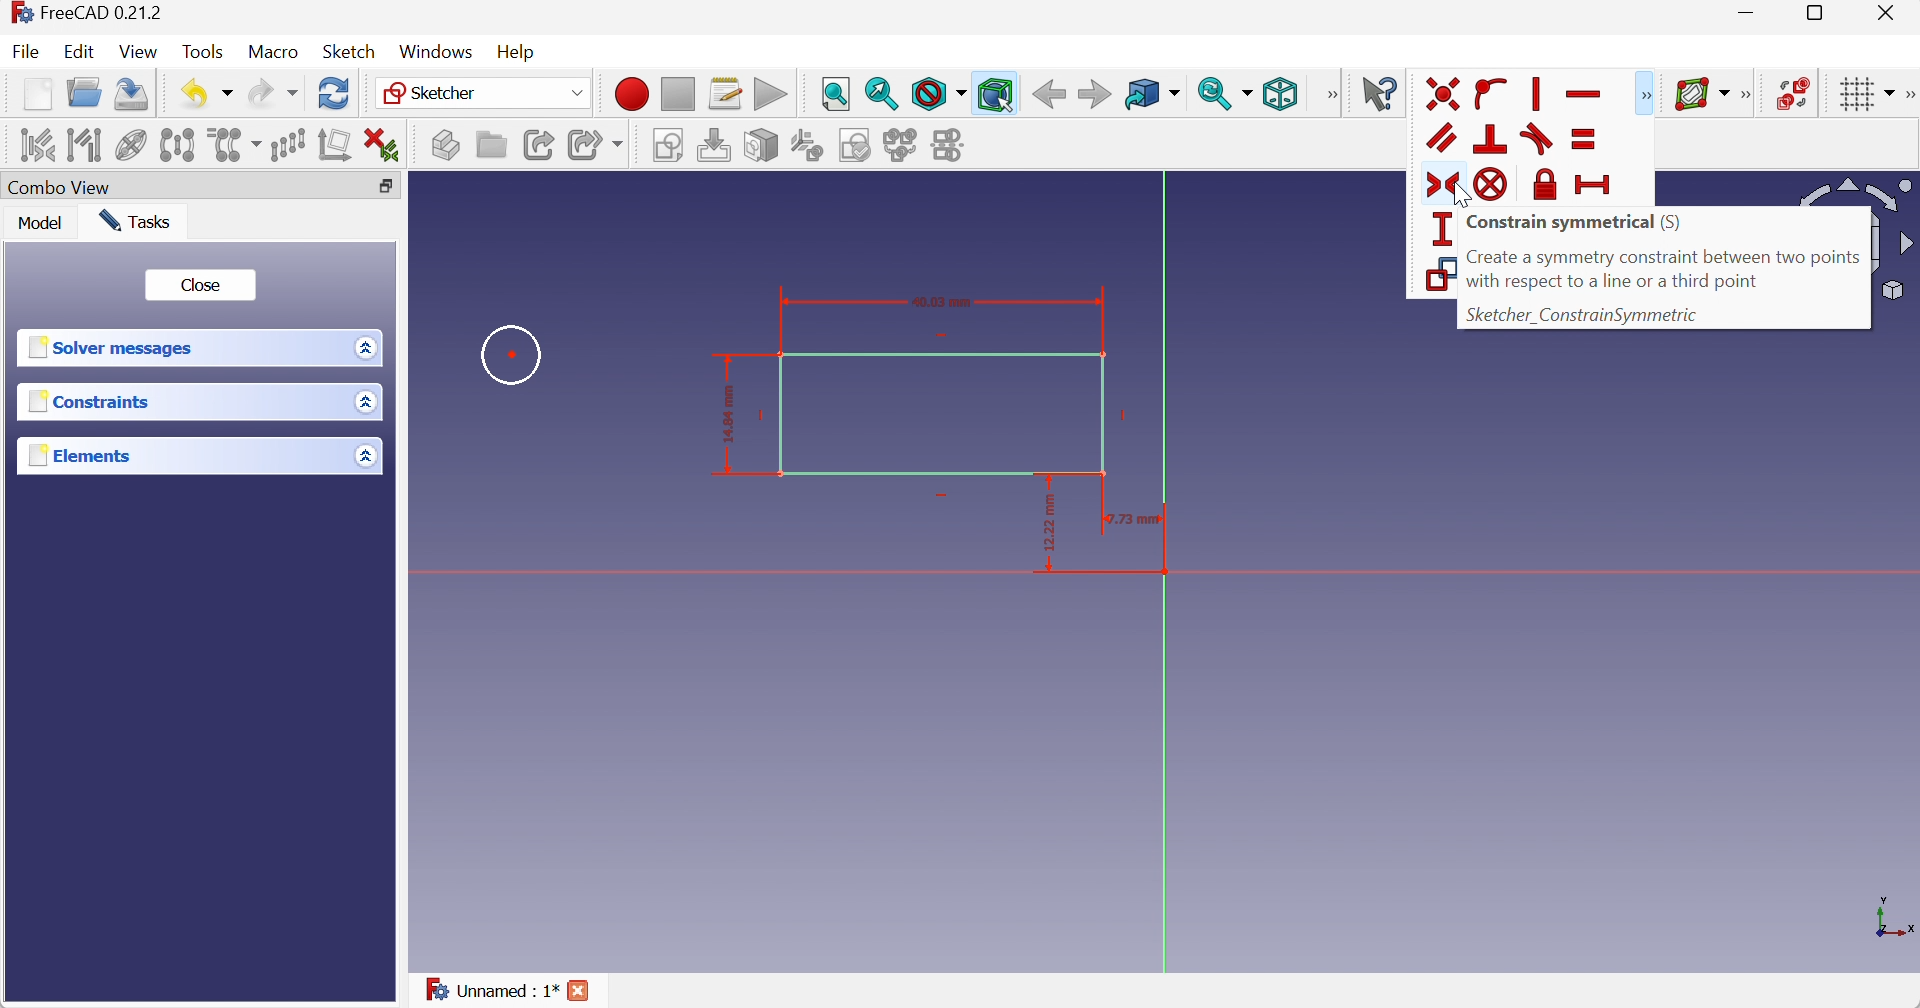  What do you see at coordinates (1492, 95) in the screenshot?
I see `Constrain point onto object` at bounding box center [1492, 95].